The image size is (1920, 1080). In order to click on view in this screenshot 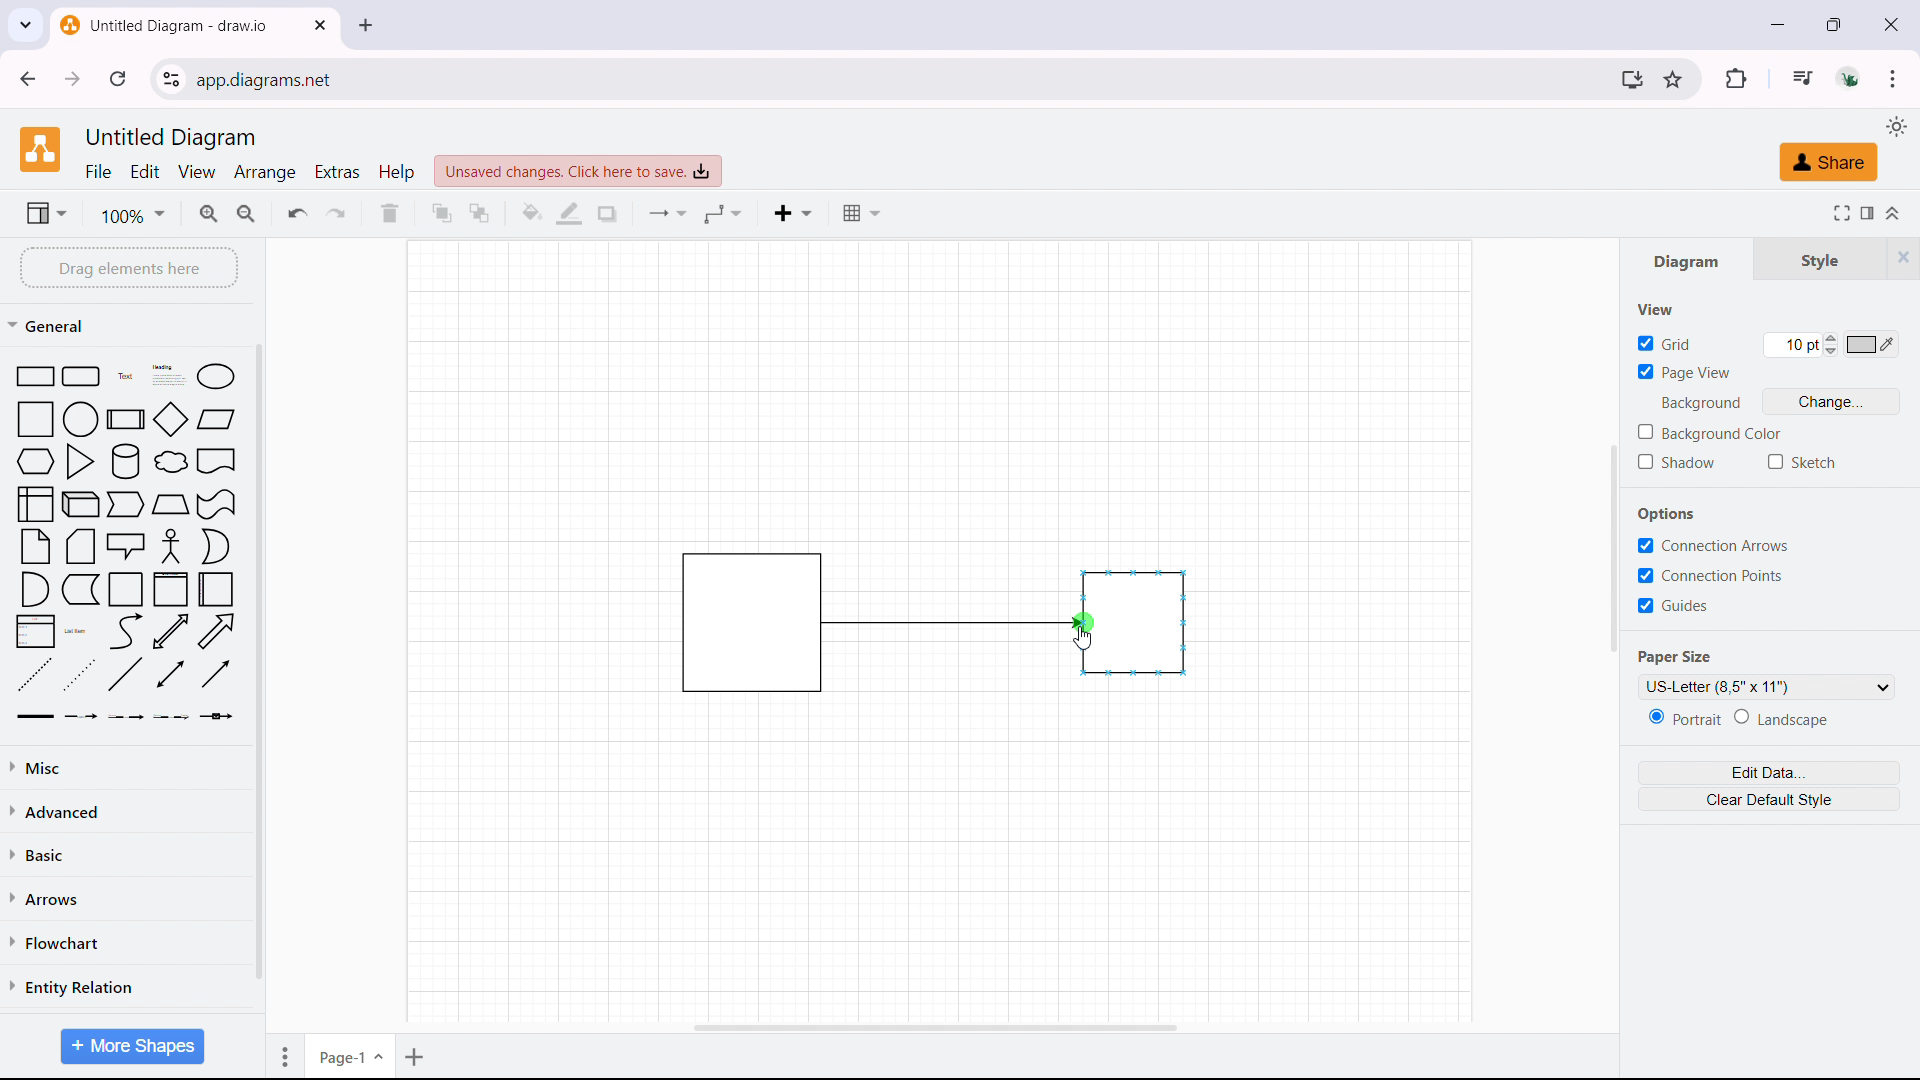, I will do `click(45, 212)`.